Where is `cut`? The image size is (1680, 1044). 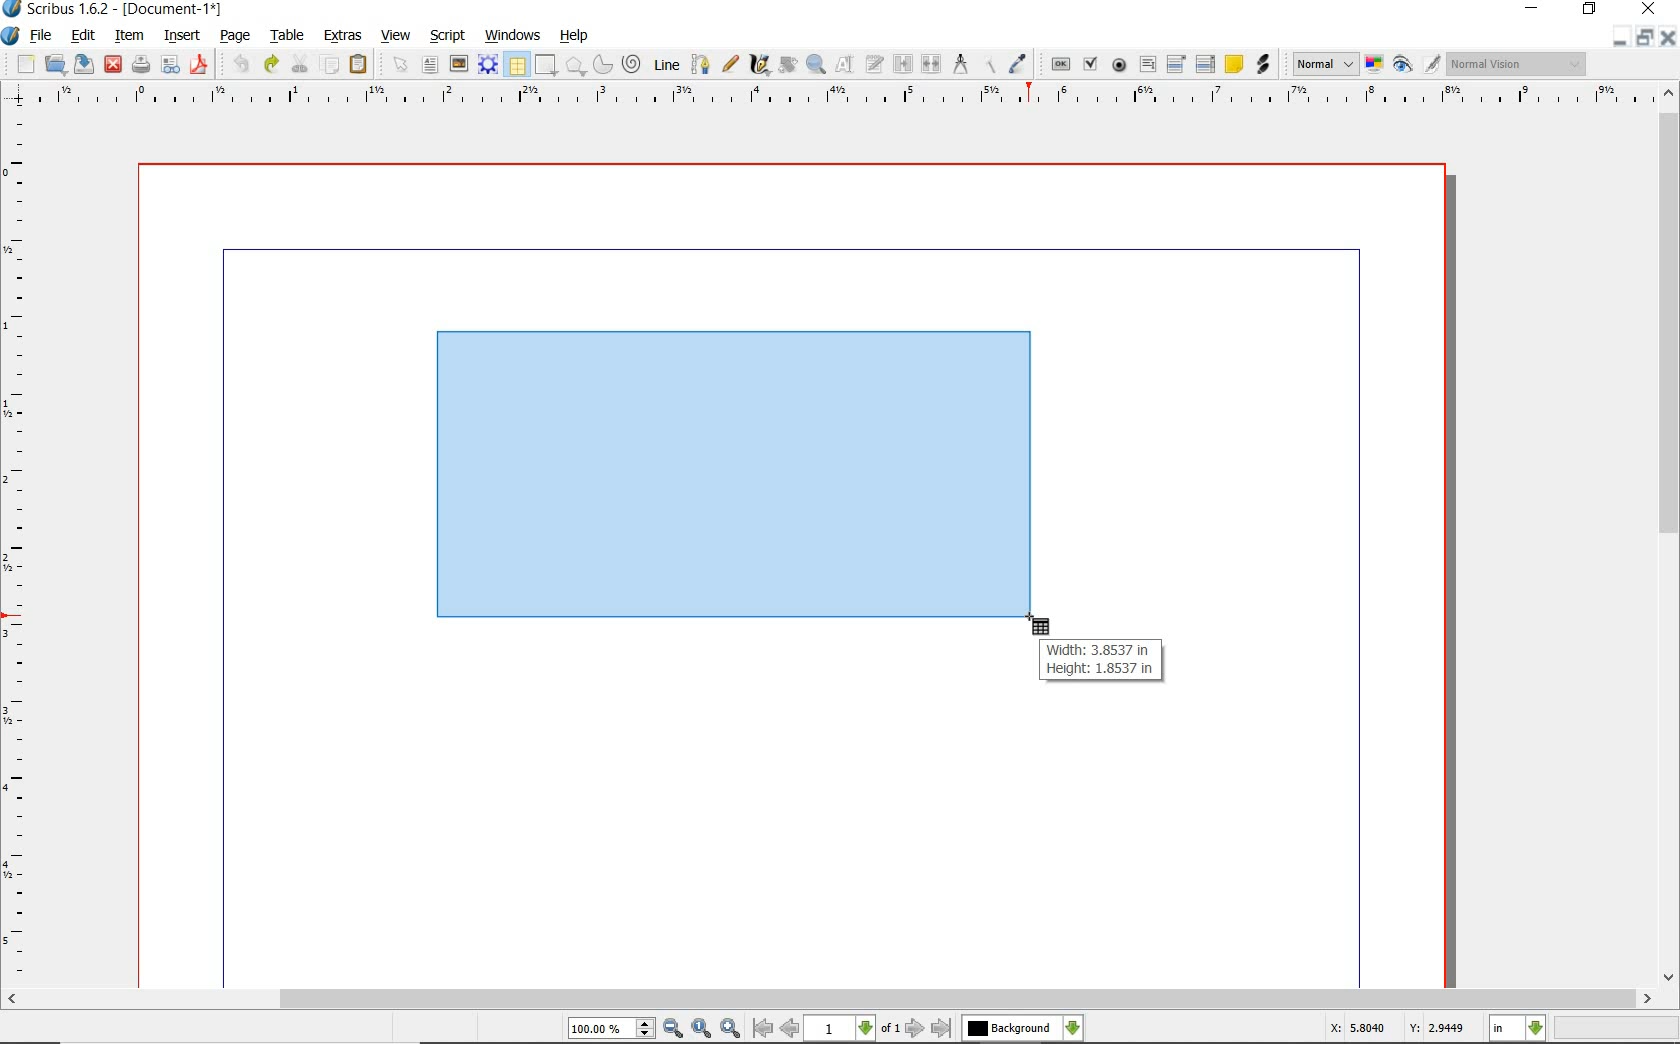
cut is located at coordinates (302, 63).